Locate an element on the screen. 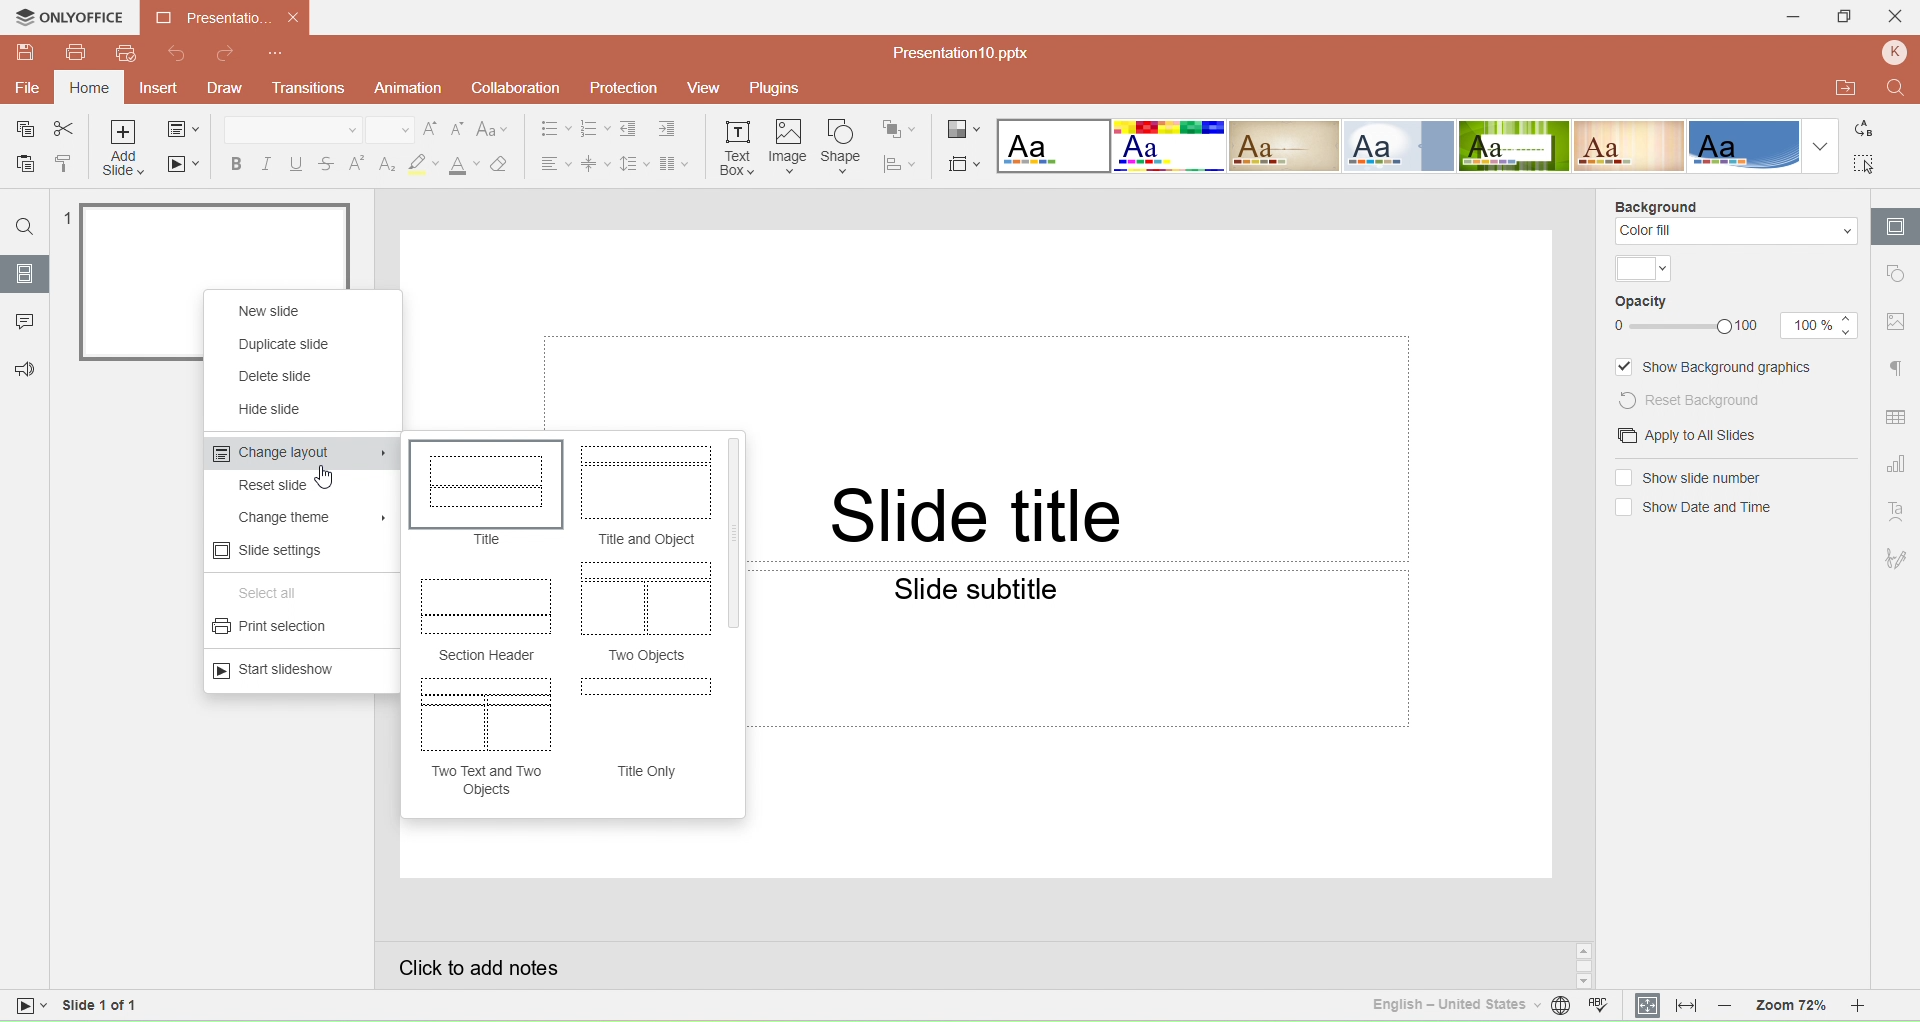  Insert is located at coordinates (157, 89).